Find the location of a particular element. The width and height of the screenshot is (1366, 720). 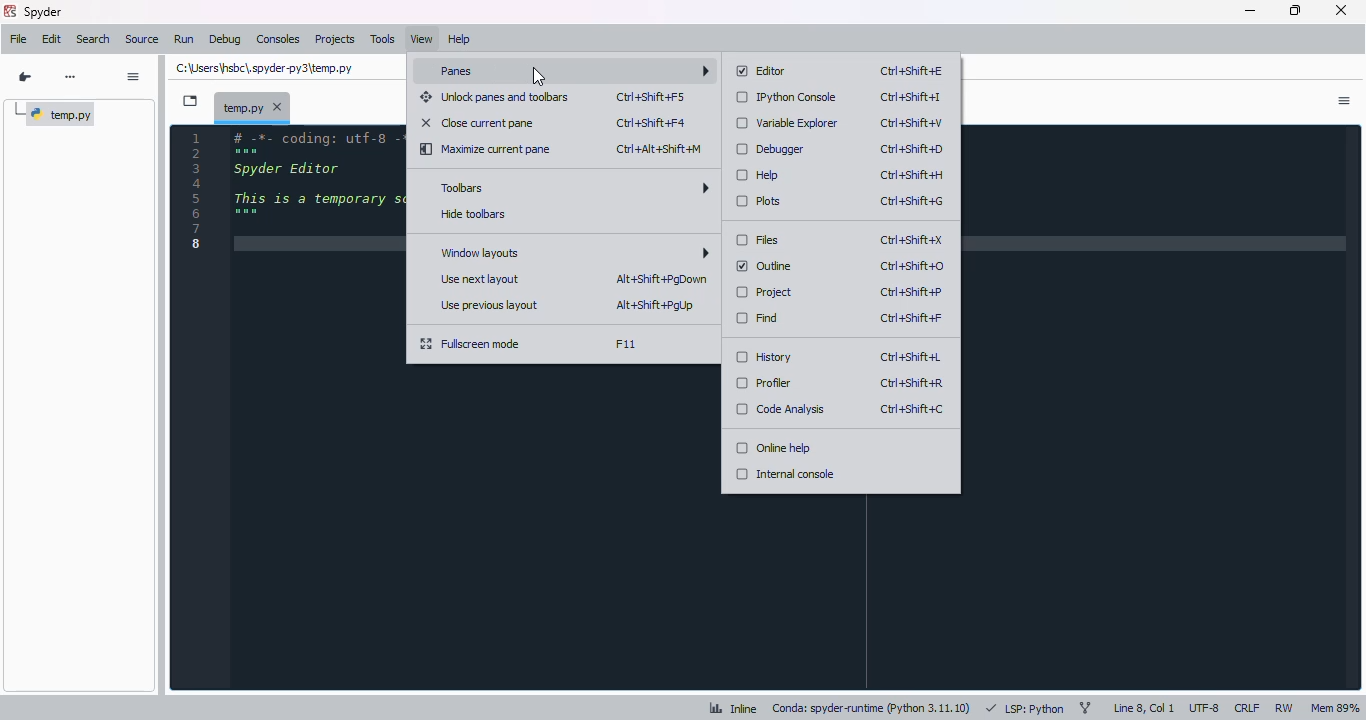

online help is located at coordinates (773, 447).